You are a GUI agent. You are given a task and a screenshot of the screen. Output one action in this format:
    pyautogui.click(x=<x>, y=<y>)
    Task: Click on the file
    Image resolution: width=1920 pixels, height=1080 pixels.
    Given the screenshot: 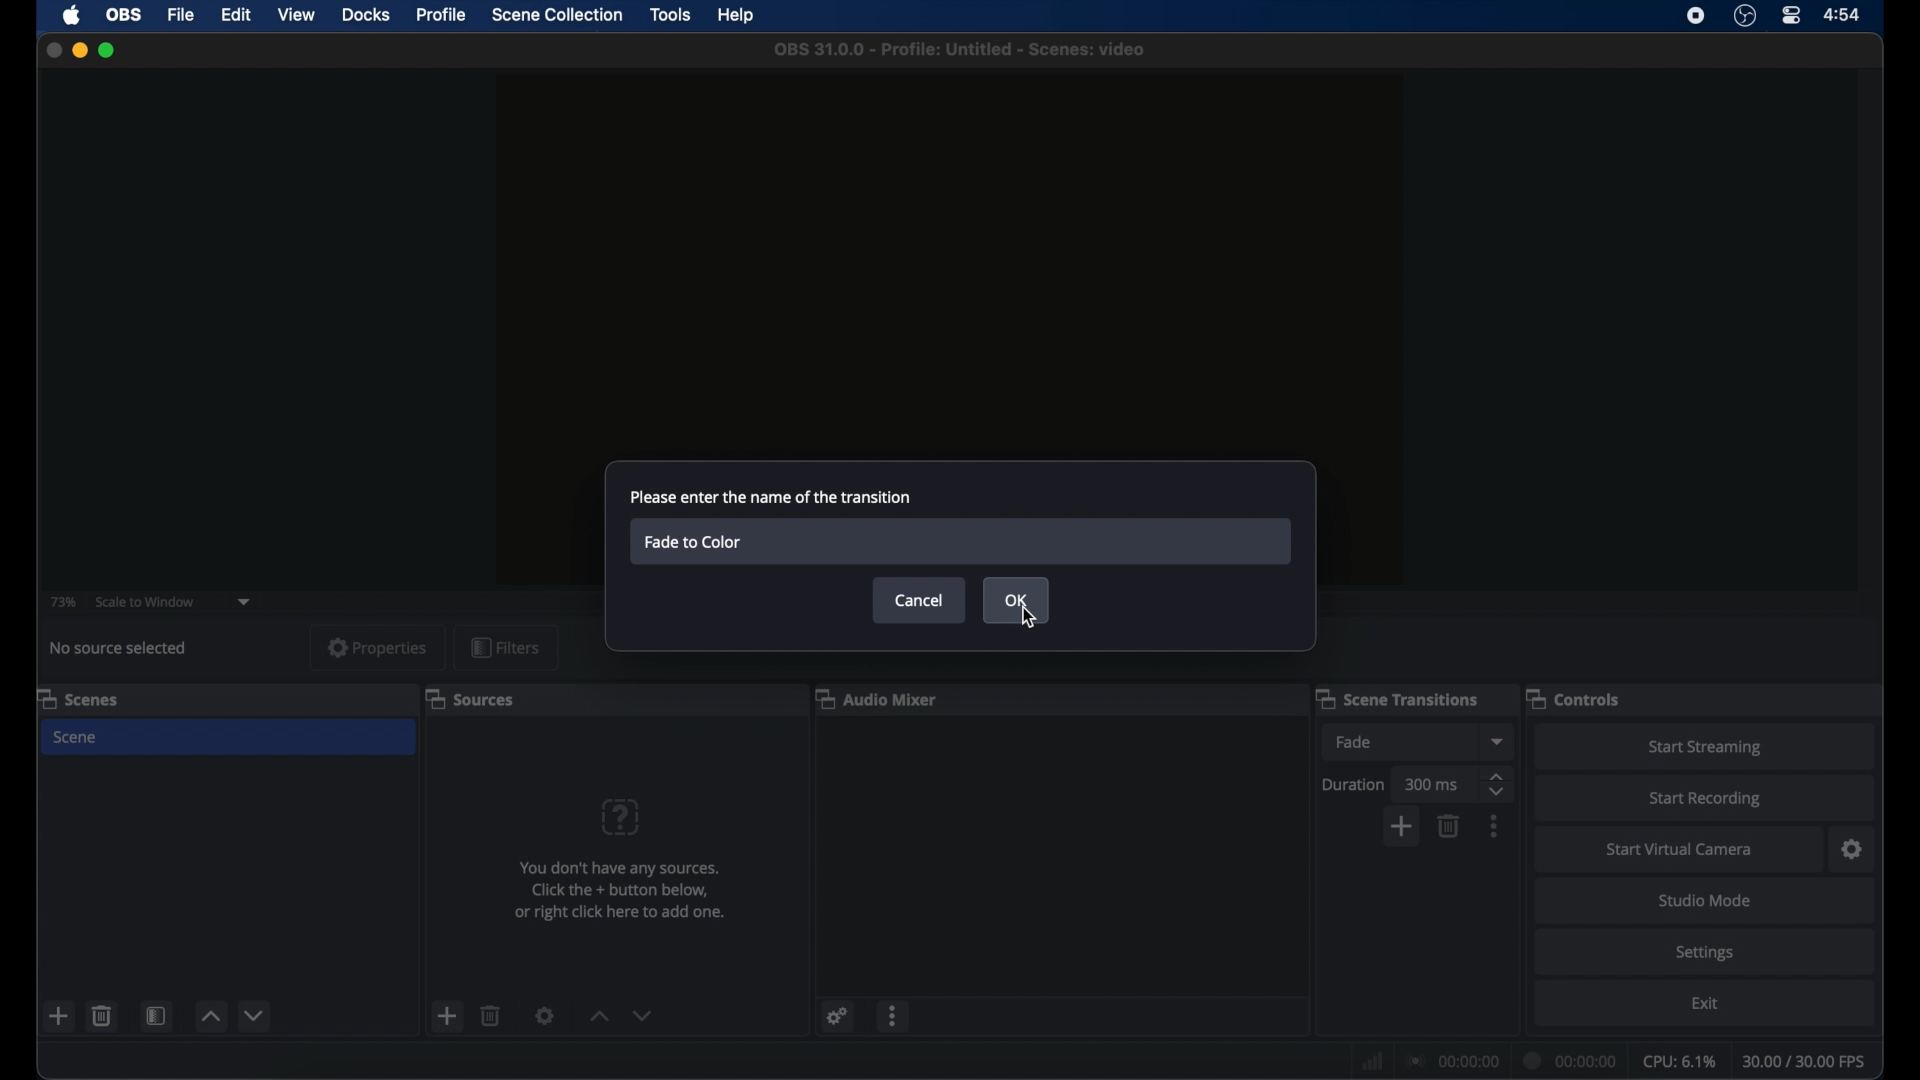 What is the action you would take?
    pyautogui.click(x=184, y=14)
    